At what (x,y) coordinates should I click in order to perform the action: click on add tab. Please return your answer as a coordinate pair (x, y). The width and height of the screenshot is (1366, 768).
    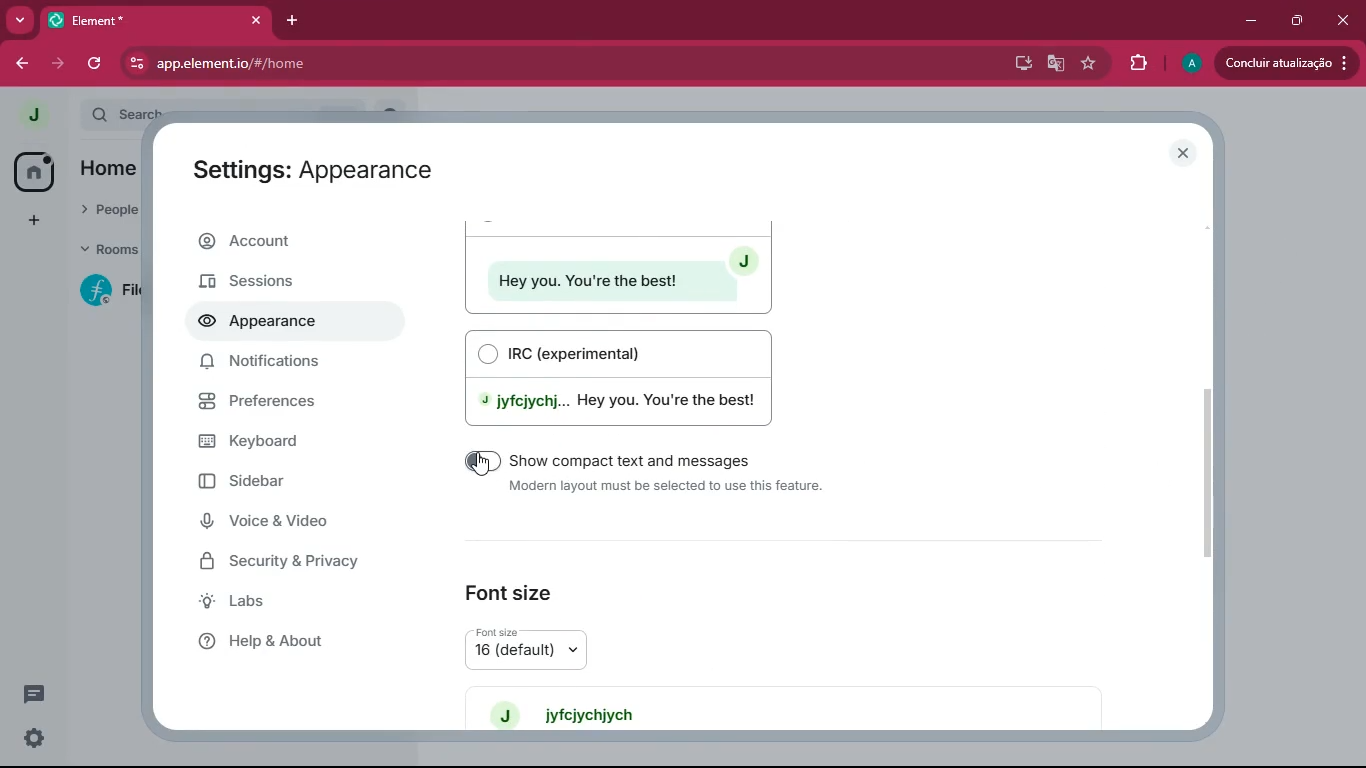
    Looking at the image, I should click on (295, 16).